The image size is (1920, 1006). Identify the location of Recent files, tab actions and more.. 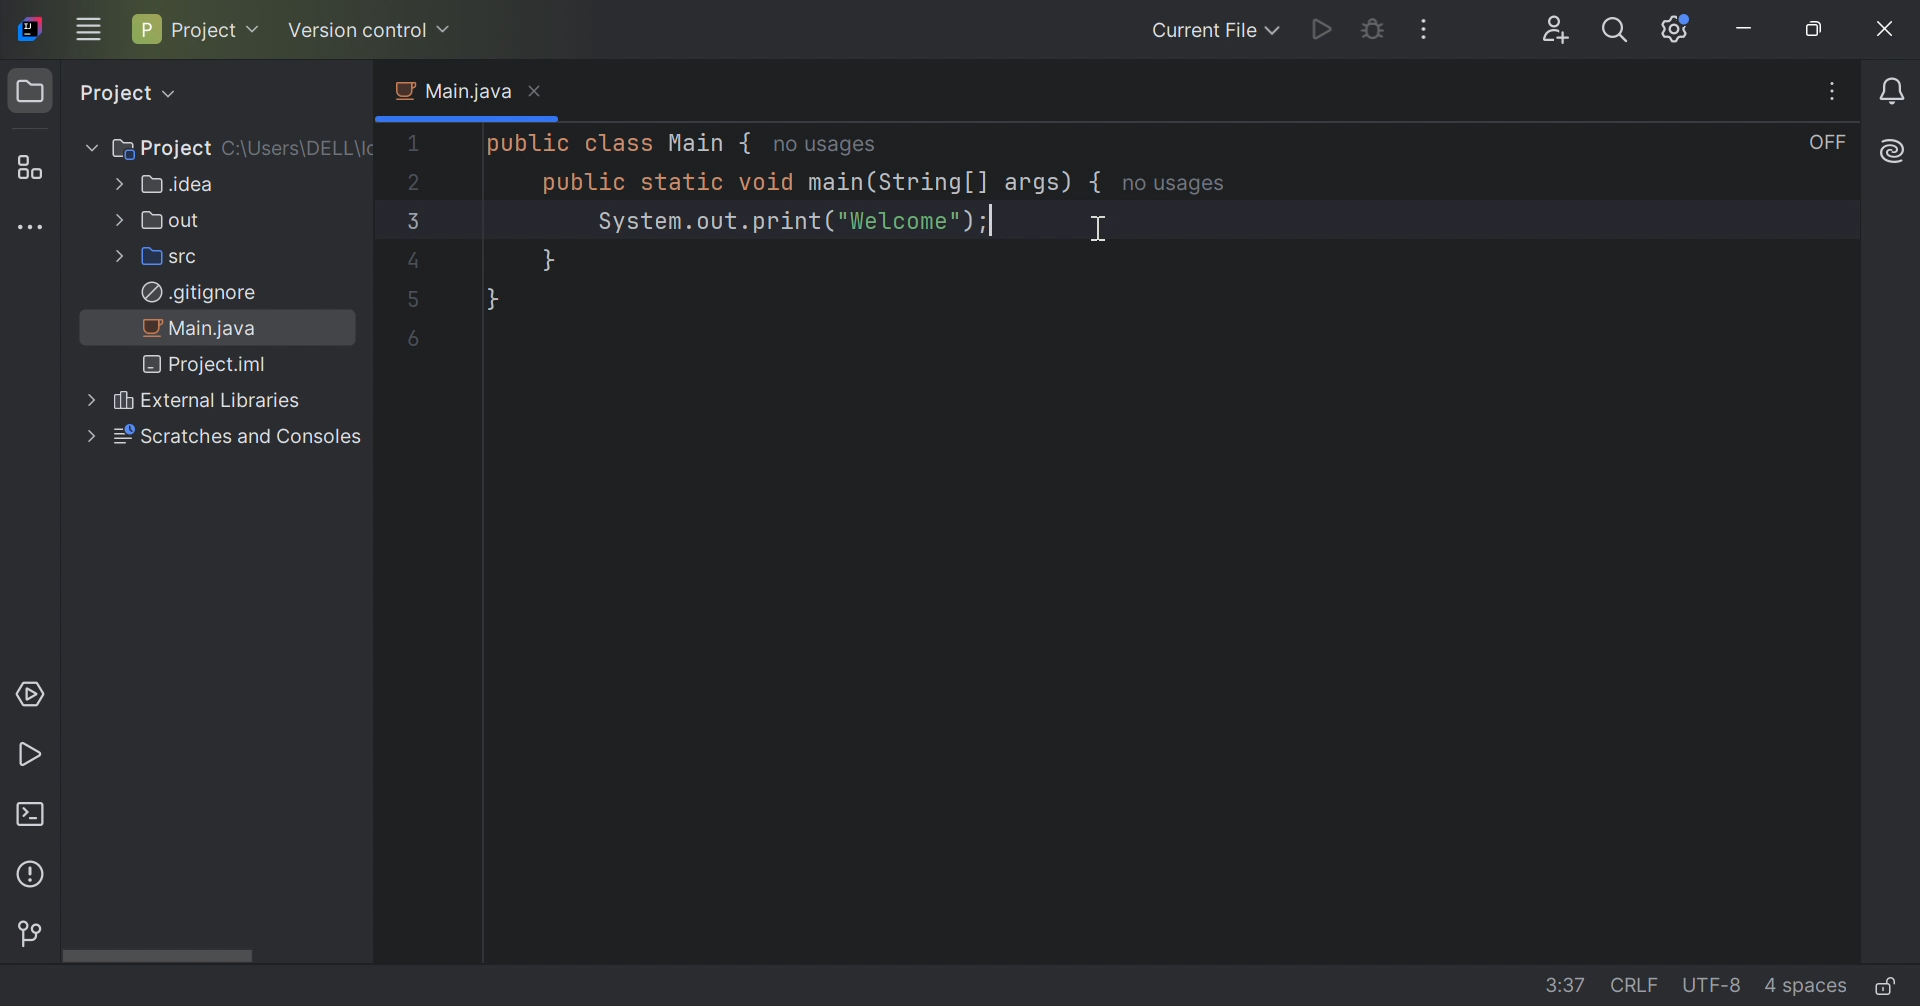
(1835, 91).